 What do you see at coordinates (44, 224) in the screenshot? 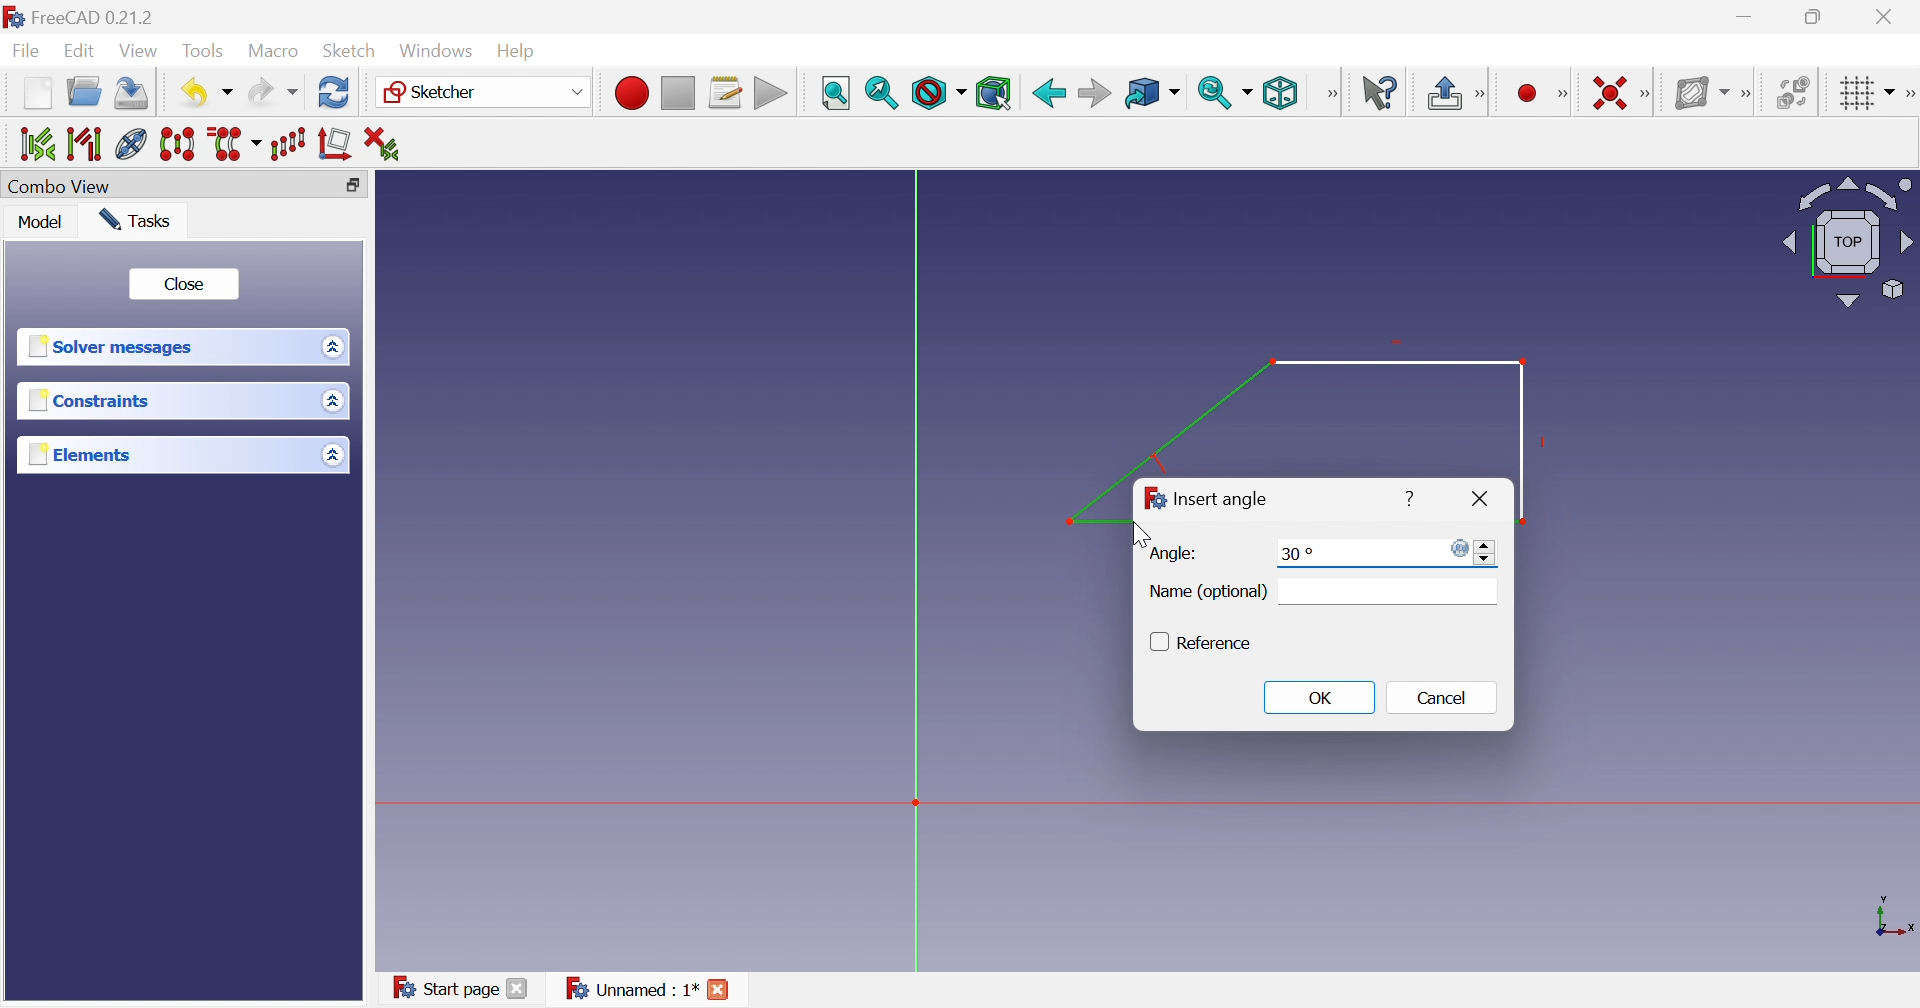
I see `Model` at bounding box center [44, 224].